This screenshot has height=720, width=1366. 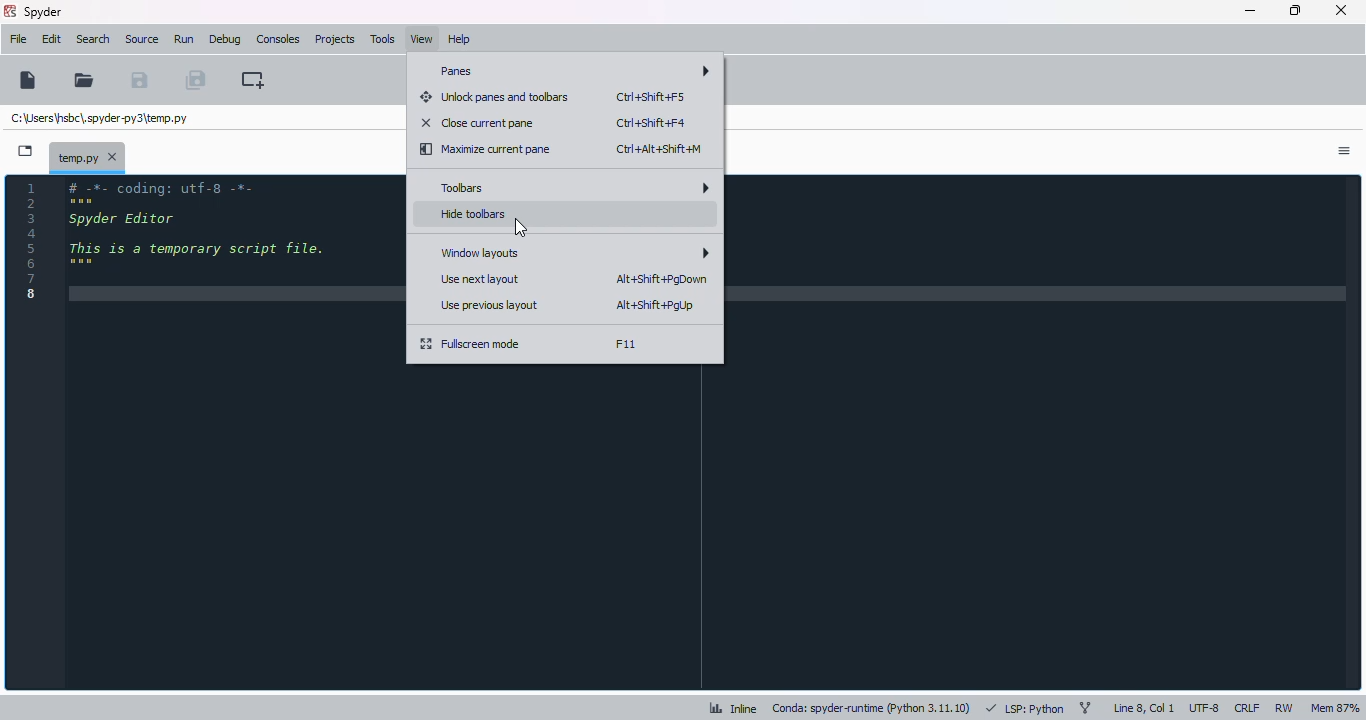 What do you see at coordinates (651, 122) in the screenshot?
I see `shortcut for close current pane` at bounding box center [651, 122].